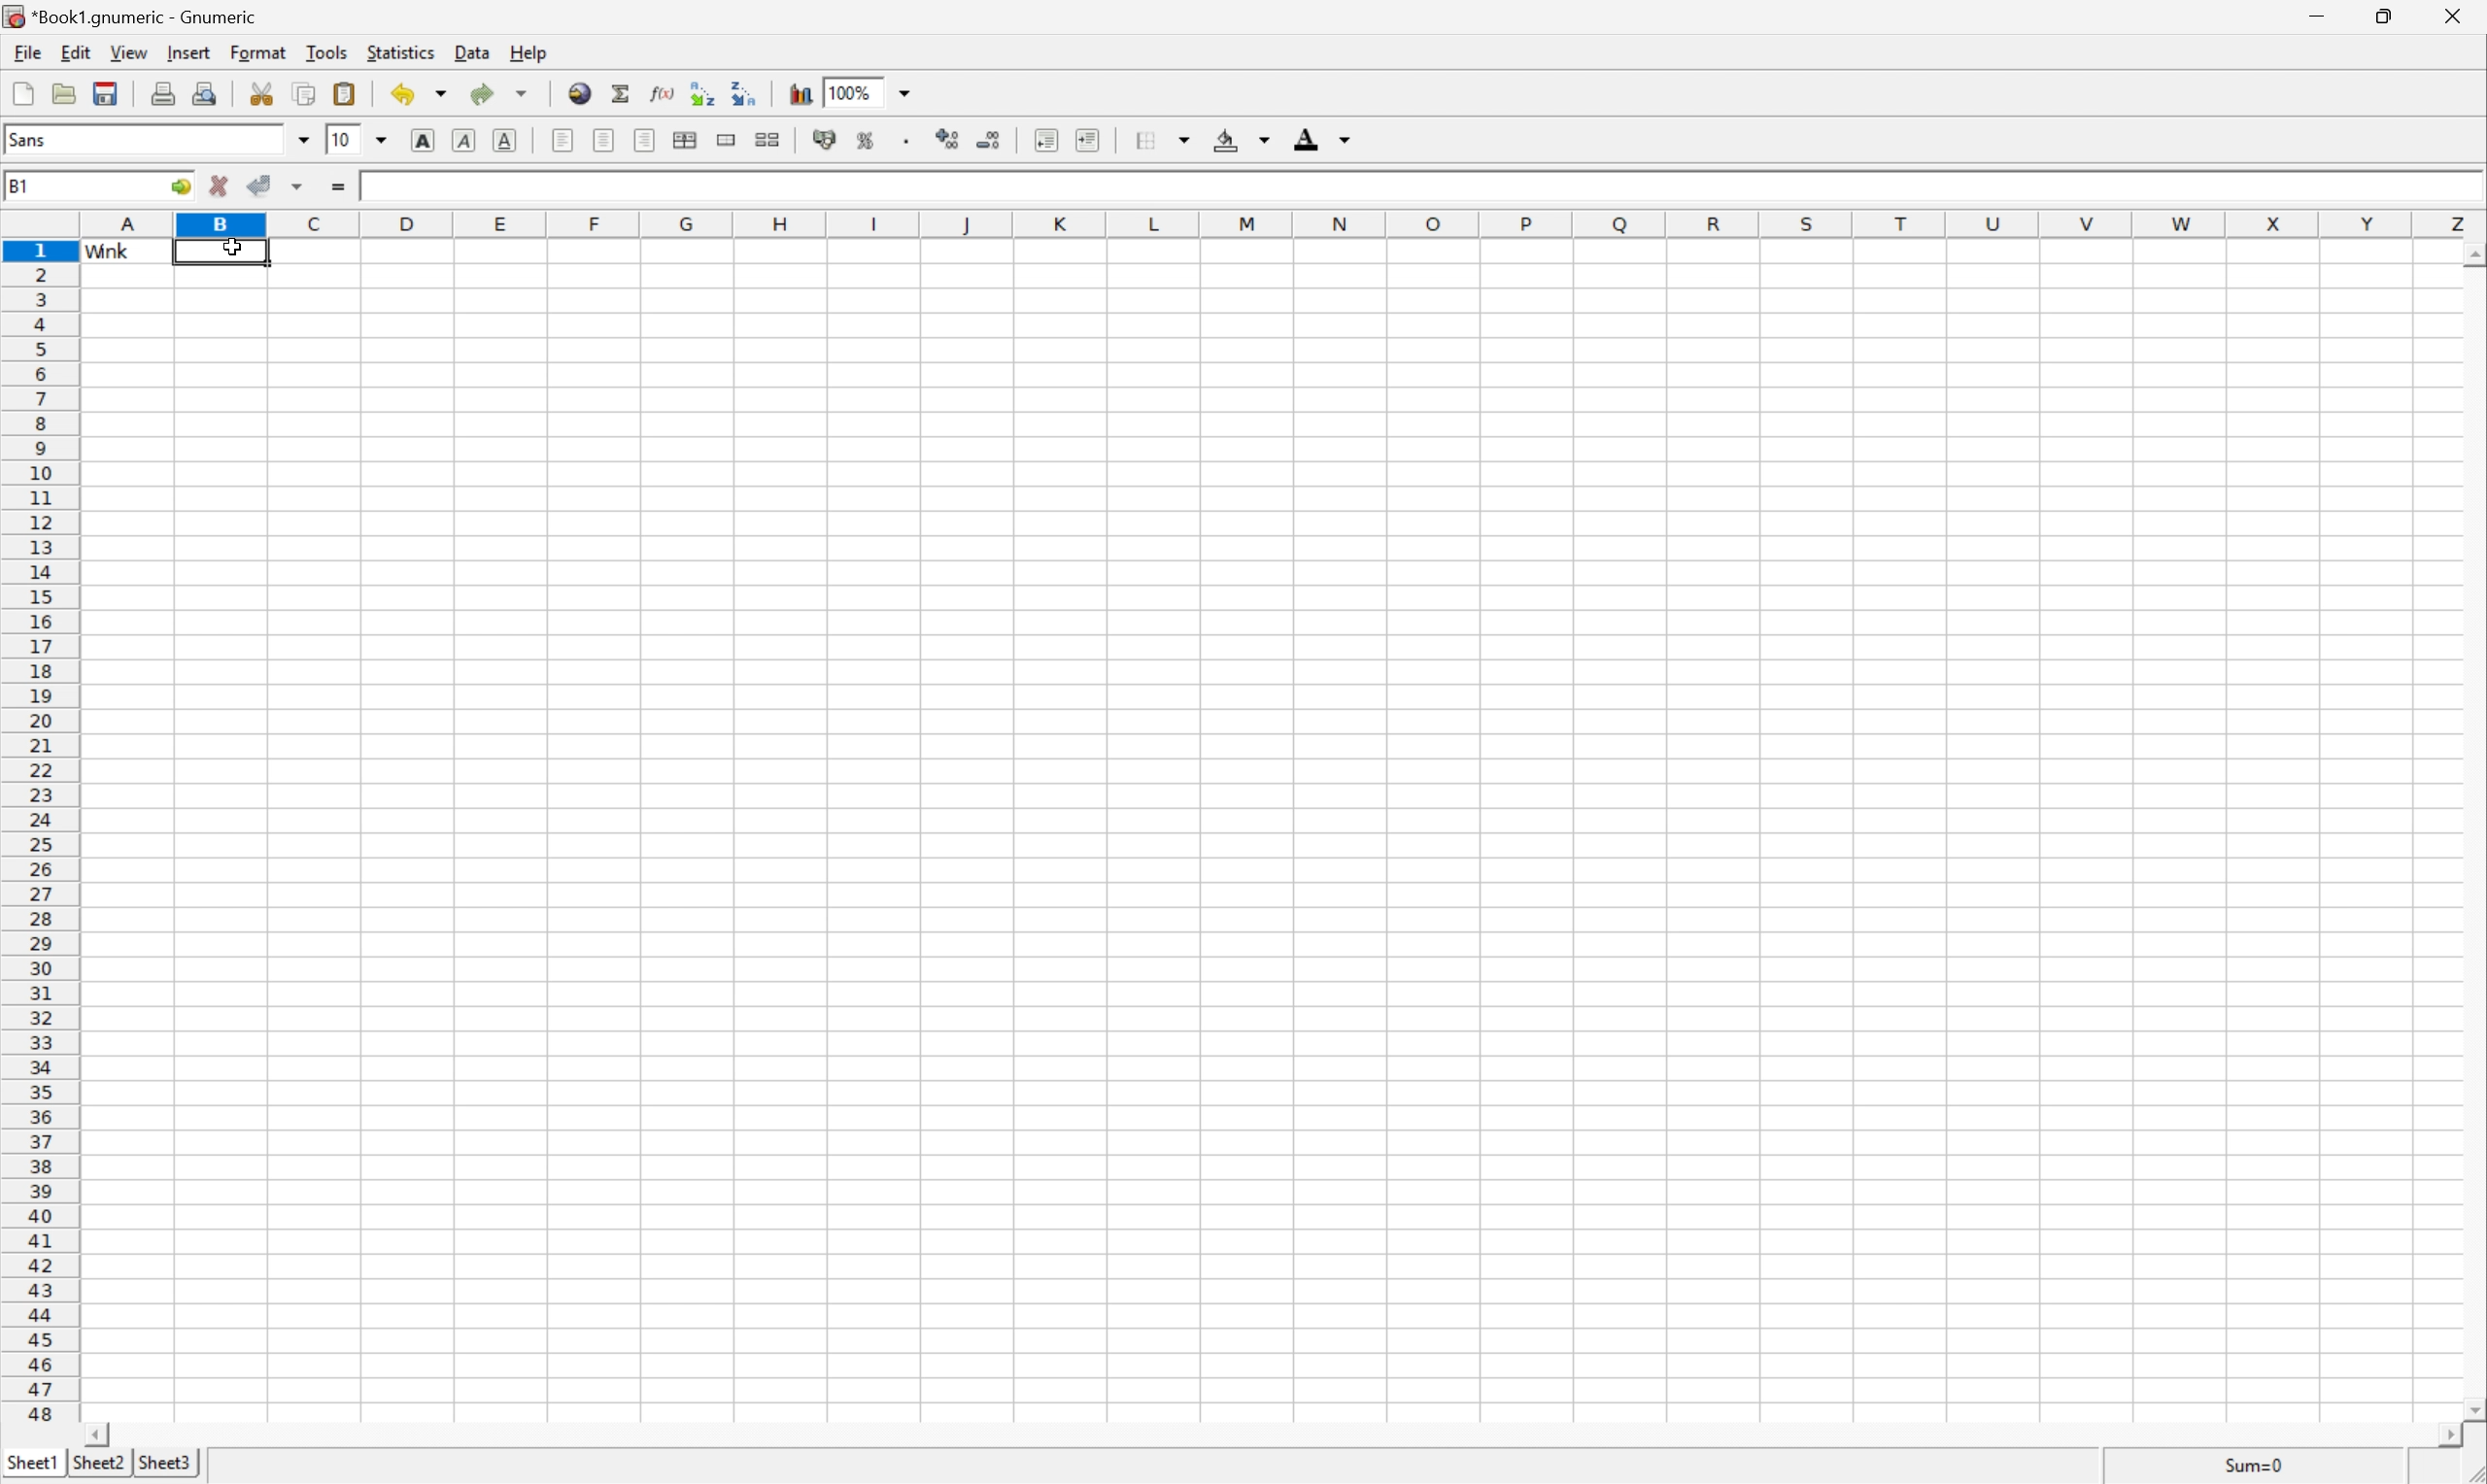 This screenshot has height=1484, width=2487. I want to click on center horizontally, so click(606, 139).